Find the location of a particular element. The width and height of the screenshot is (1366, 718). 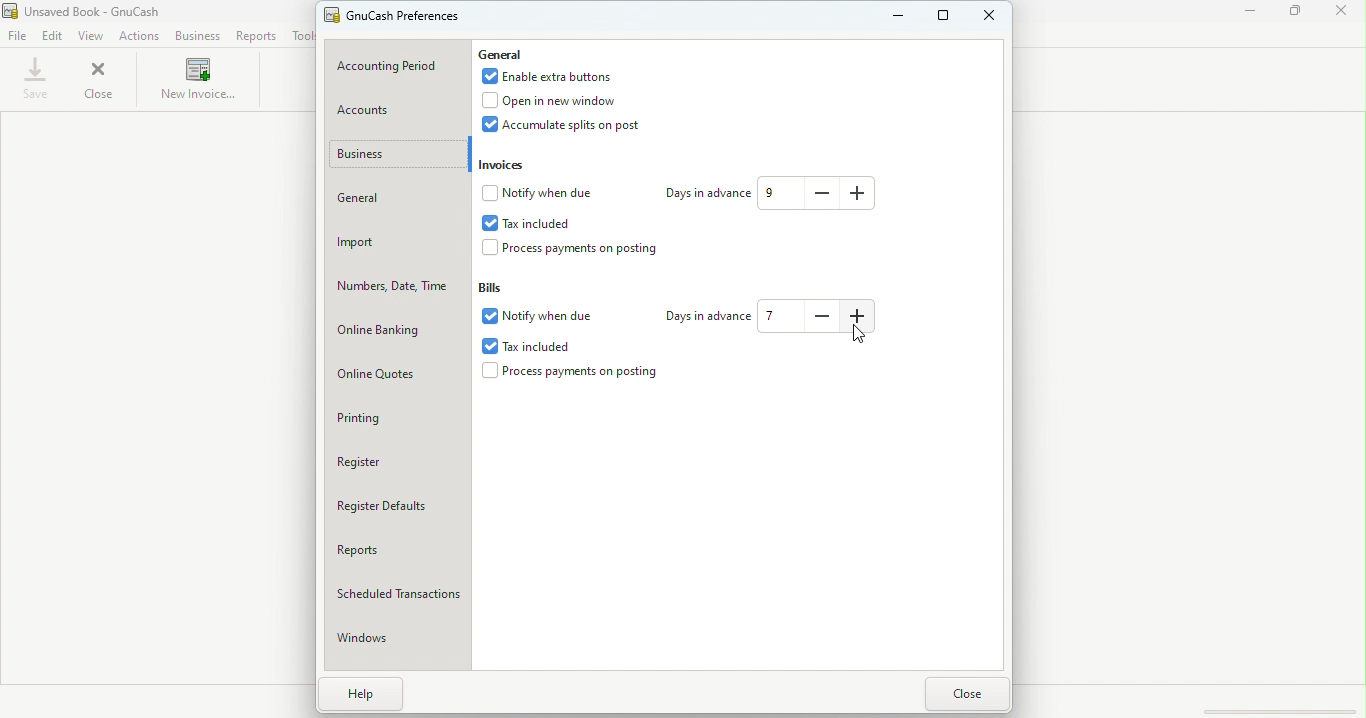

Close is located at coordinates (993, 22).